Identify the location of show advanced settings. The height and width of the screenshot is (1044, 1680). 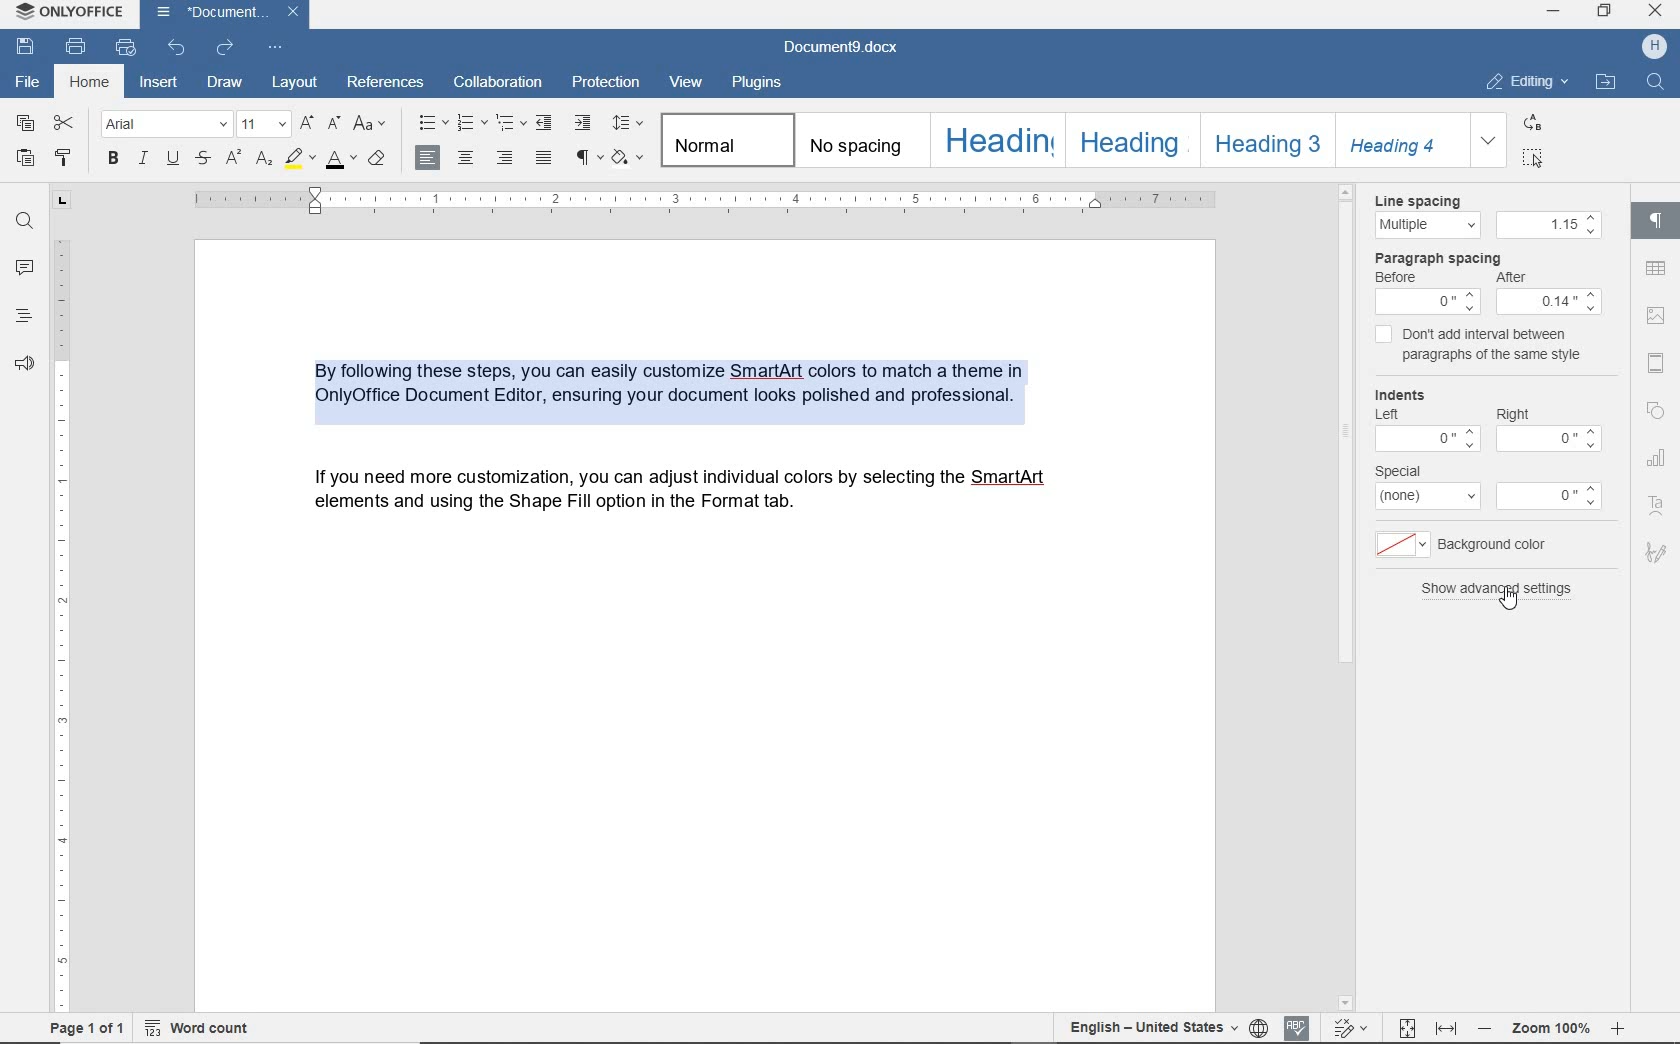
(1498, 589).